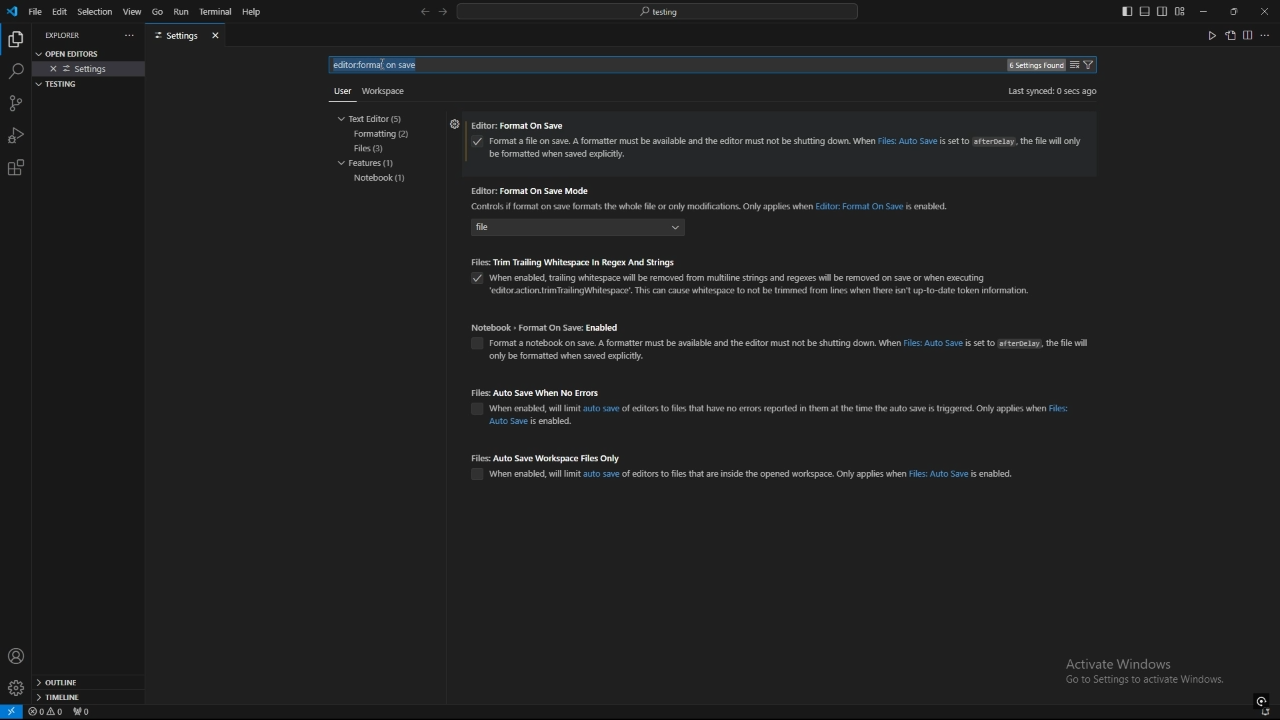 Image resolution: width=1280 pixels, height=720 pixels. I want to click on , so click(338, 95).